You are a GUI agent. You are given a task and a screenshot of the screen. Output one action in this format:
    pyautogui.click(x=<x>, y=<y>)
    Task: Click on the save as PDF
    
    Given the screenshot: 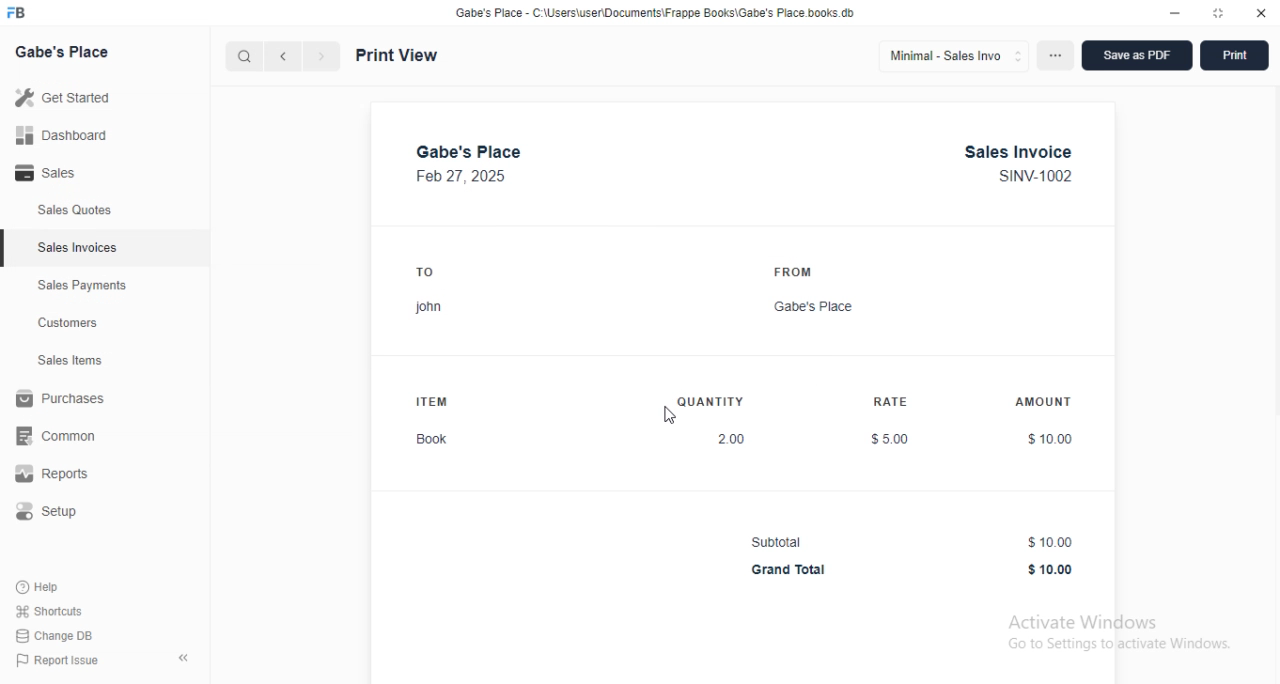 What is the action you would take?
    pyautogui.click(x=1137, y=55)
    